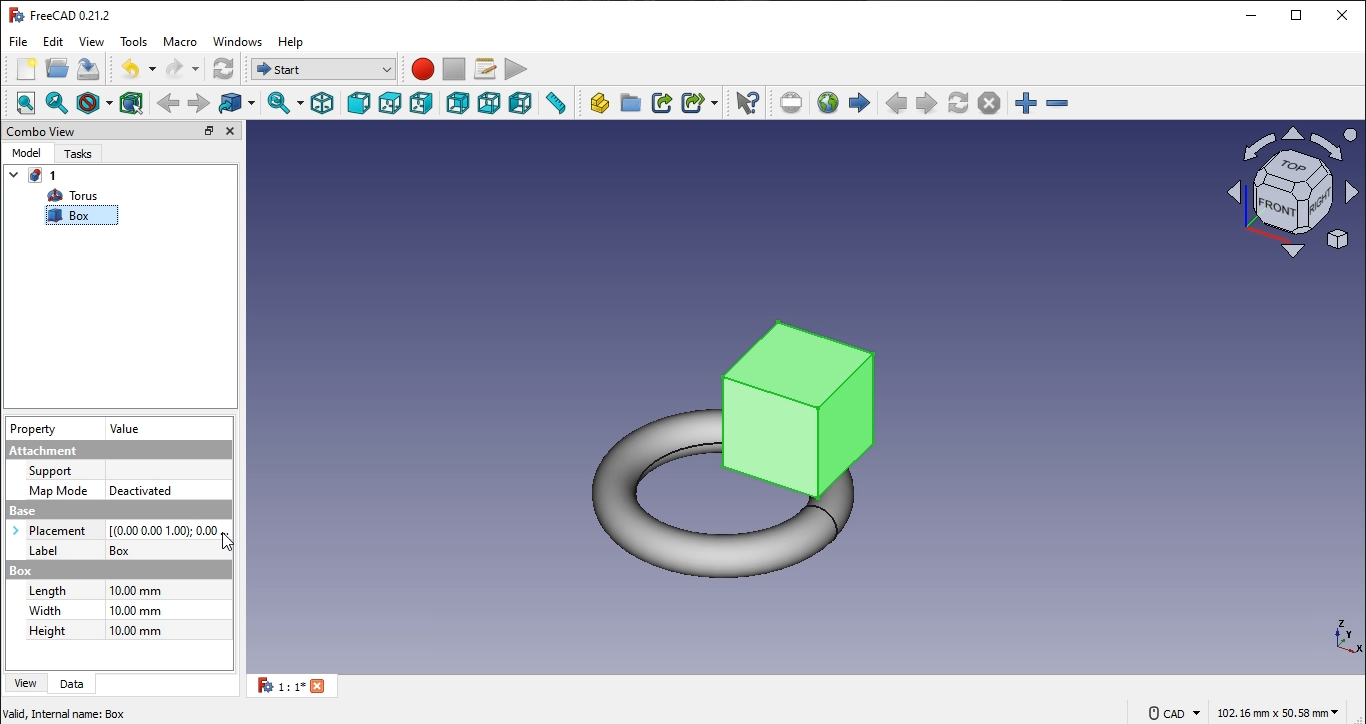 This screenshot has height=724, width=1366. Describe the element at coordinates (1350, 638) in the screenshot. I see `coordinate directional axis icon` at that location.